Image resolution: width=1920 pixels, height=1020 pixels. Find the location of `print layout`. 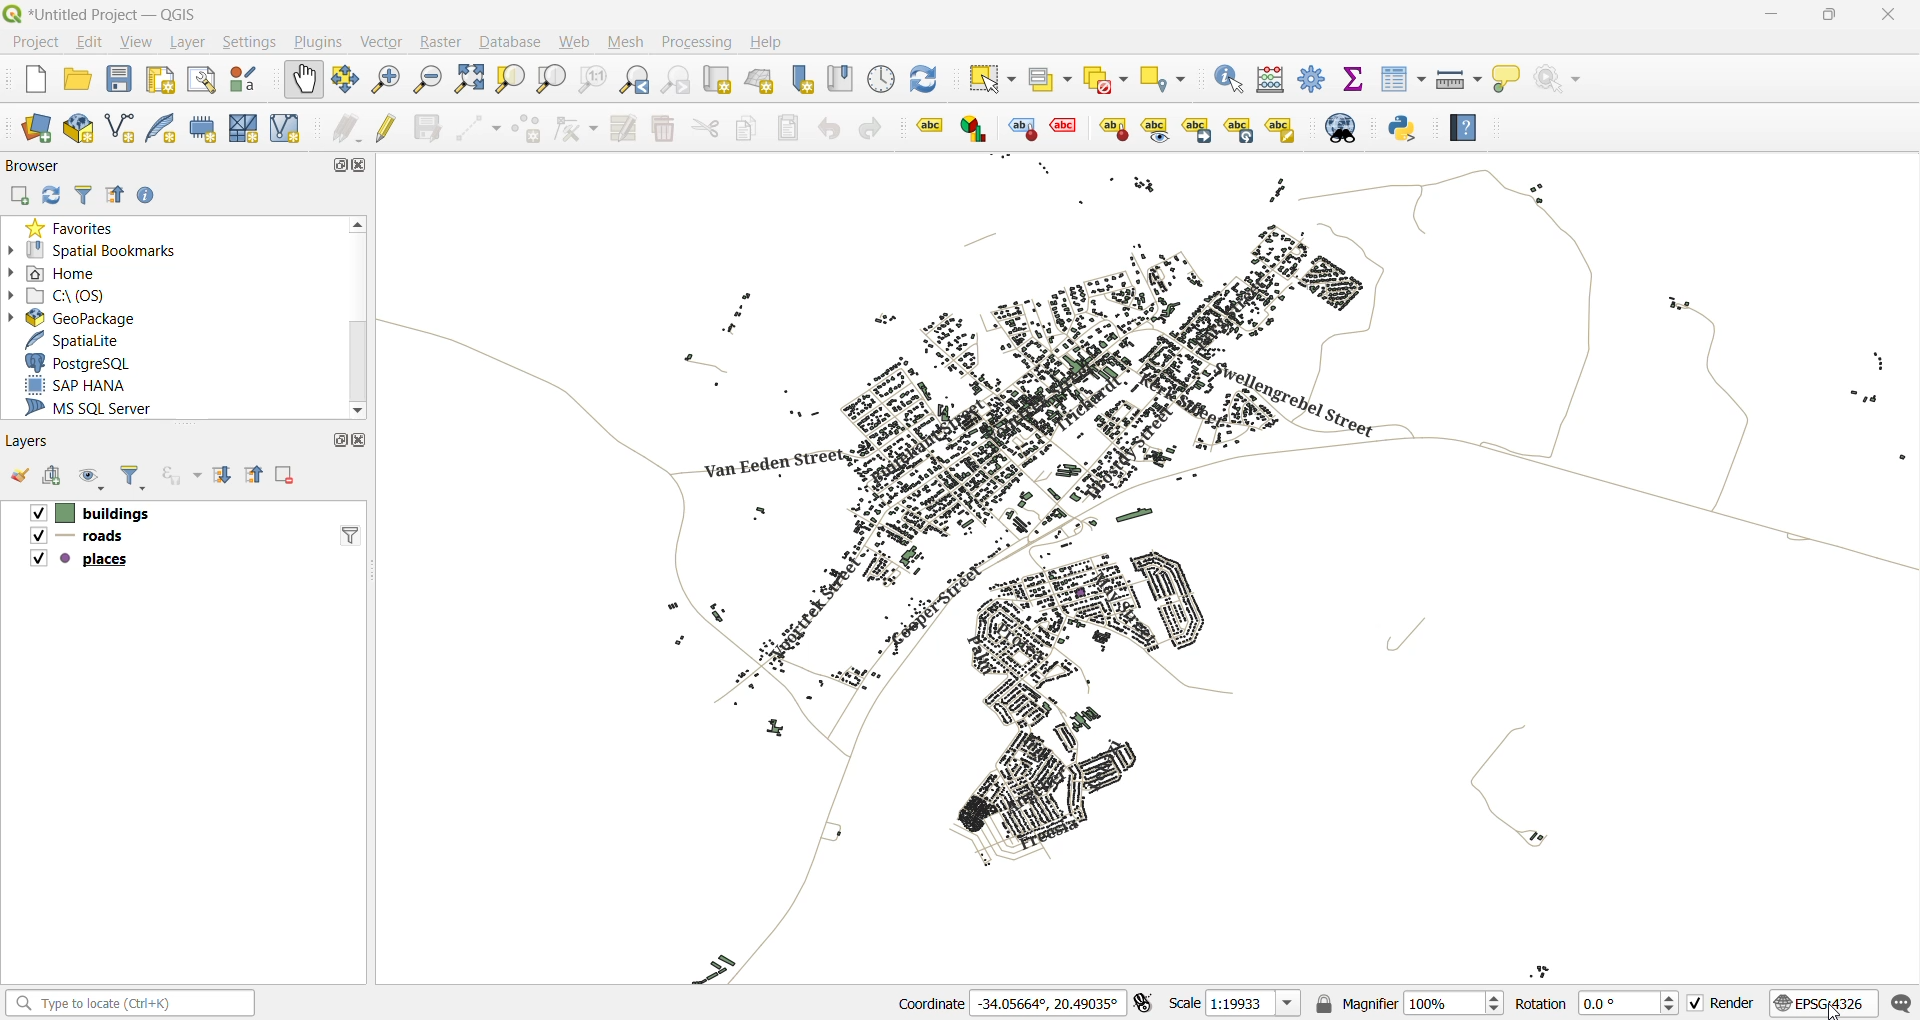

print layout is located at coordinates (162, 79).